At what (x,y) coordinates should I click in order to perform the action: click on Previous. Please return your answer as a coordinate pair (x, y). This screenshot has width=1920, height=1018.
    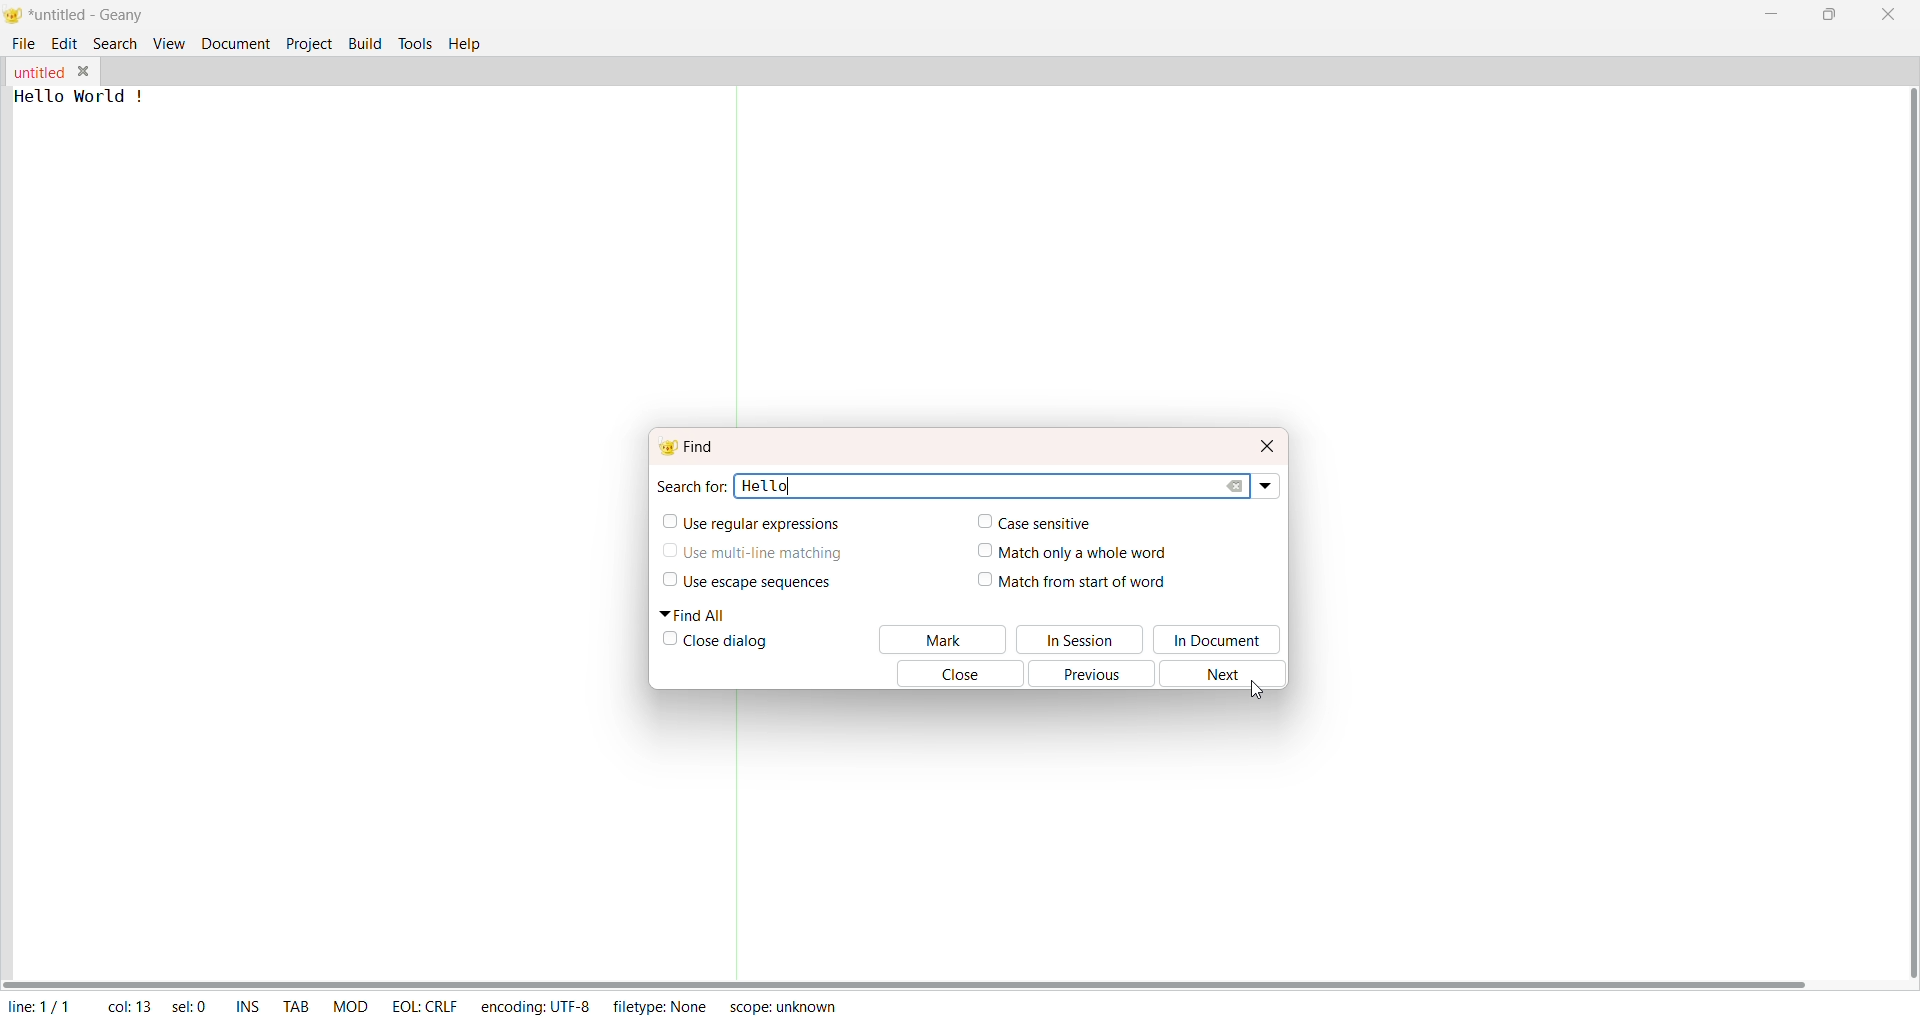
    Looking at the image, I should click on (1098, 676).